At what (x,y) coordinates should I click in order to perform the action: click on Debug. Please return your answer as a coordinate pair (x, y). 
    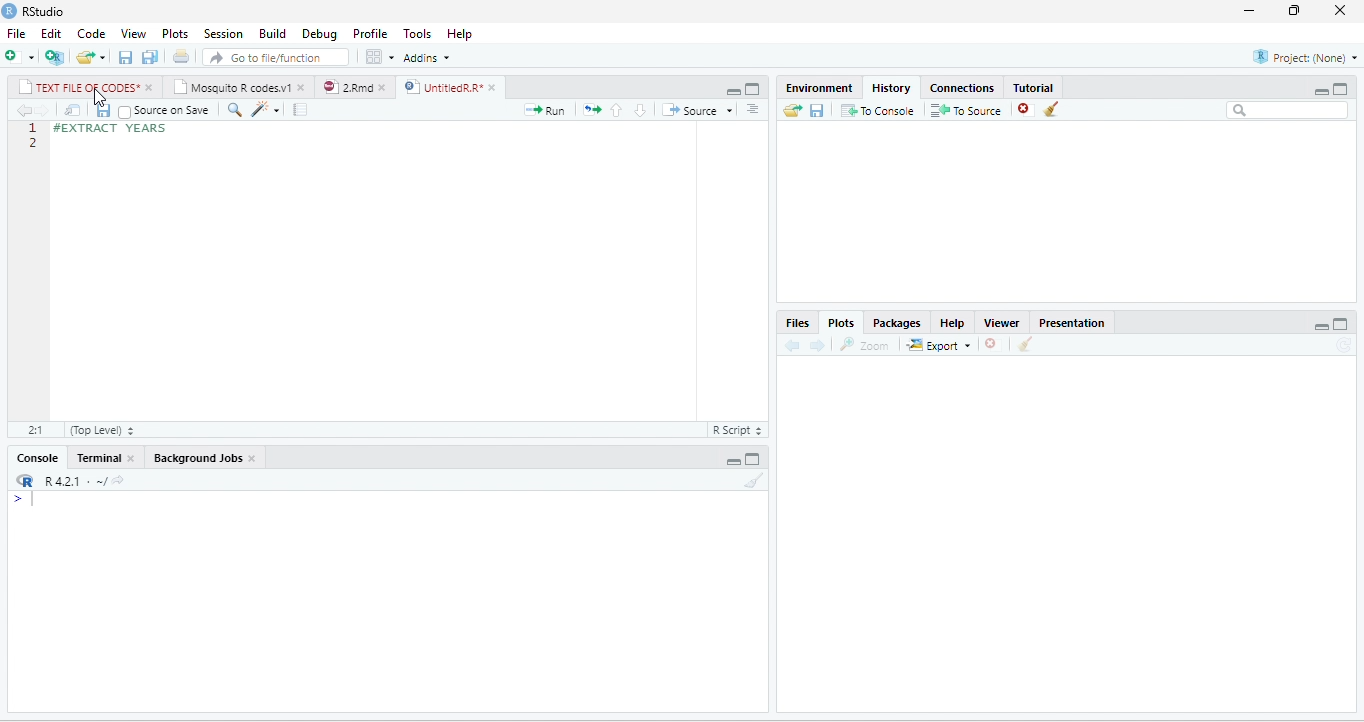
    Looking at the image, I should click on (321, 34).